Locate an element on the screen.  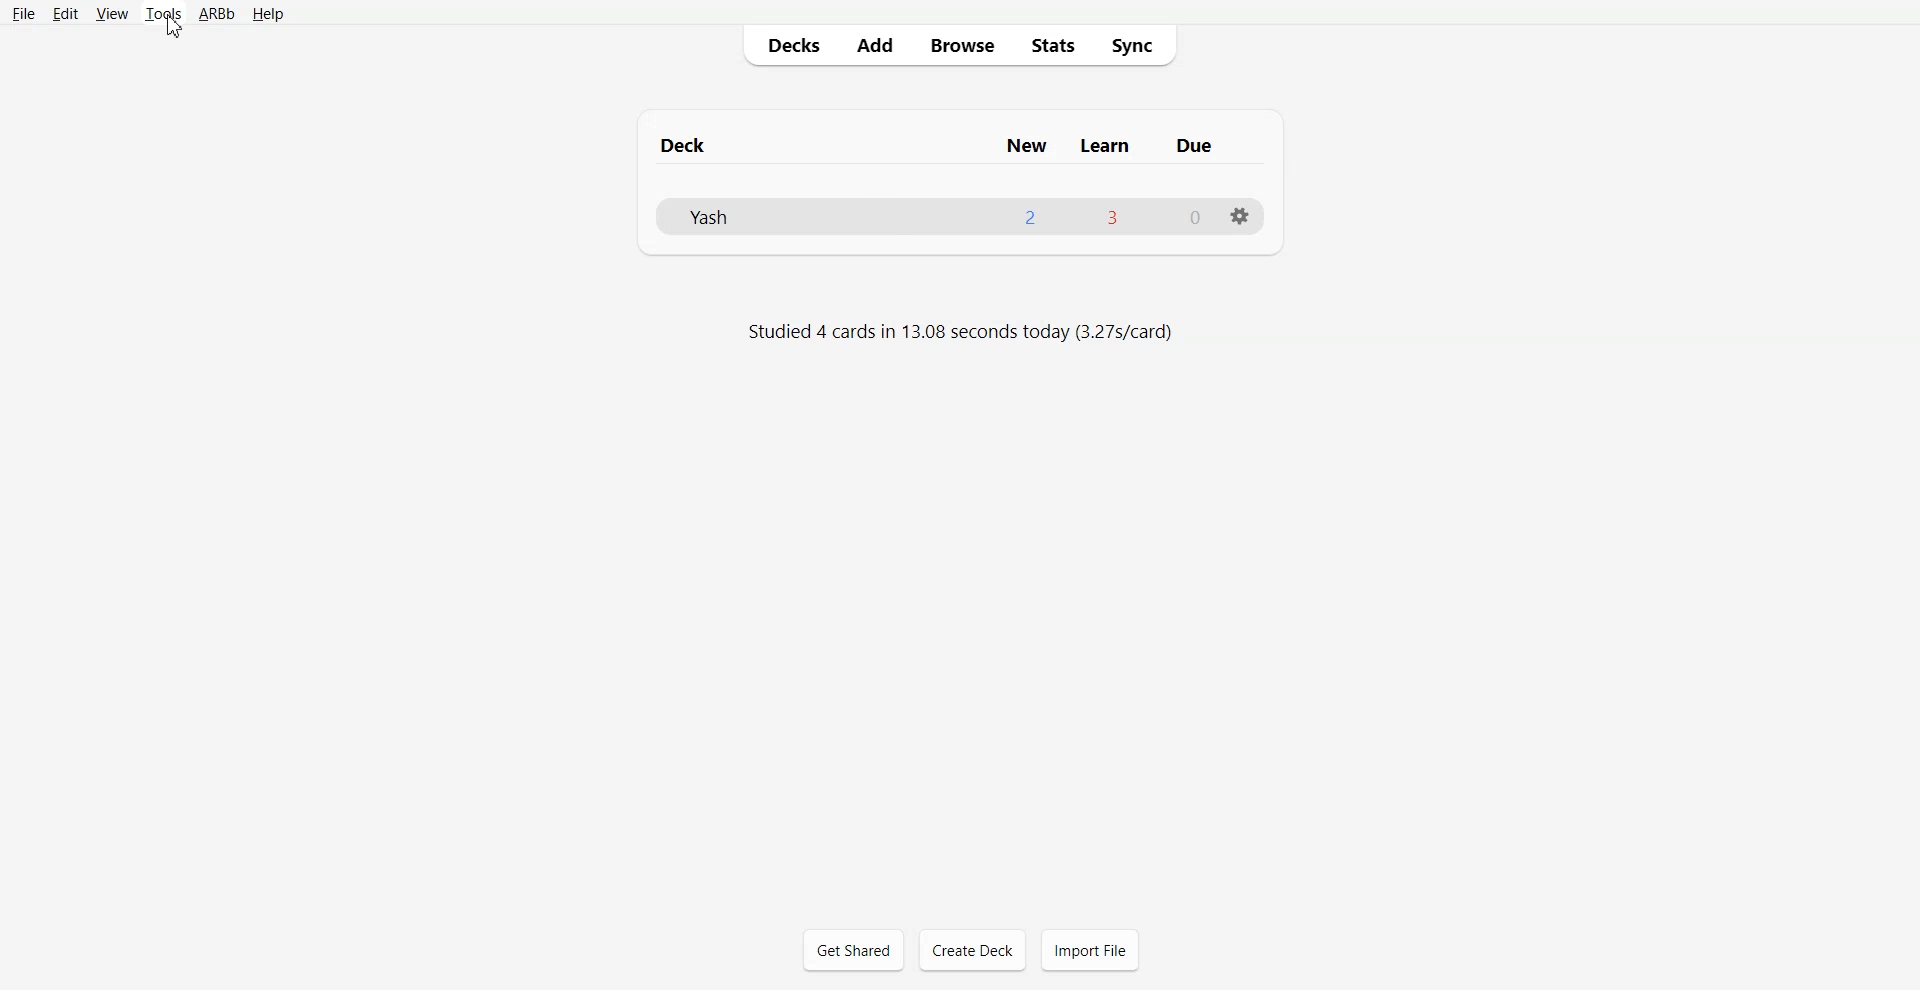
Settings is located at coordinates (1239, 216).